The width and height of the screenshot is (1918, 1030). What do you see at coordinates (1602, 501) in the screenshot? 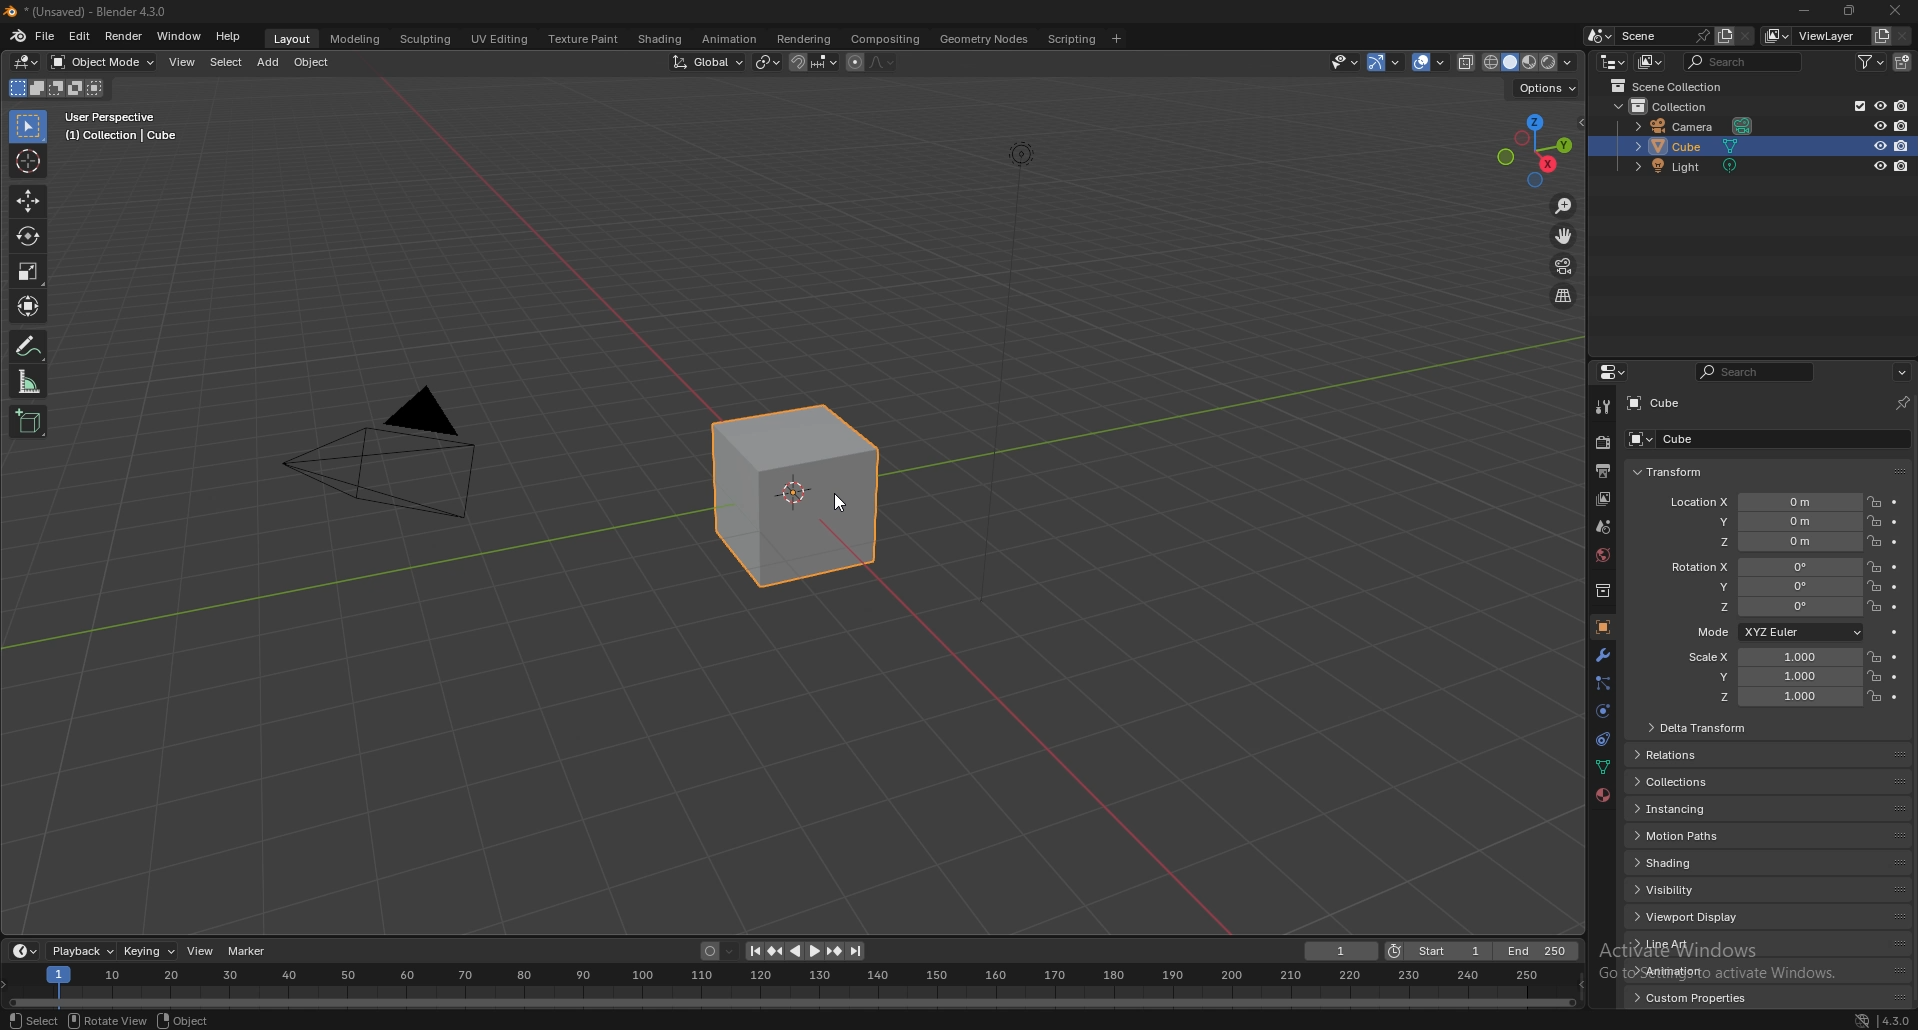
I see `view layer` at bounding box center [1602, 501].